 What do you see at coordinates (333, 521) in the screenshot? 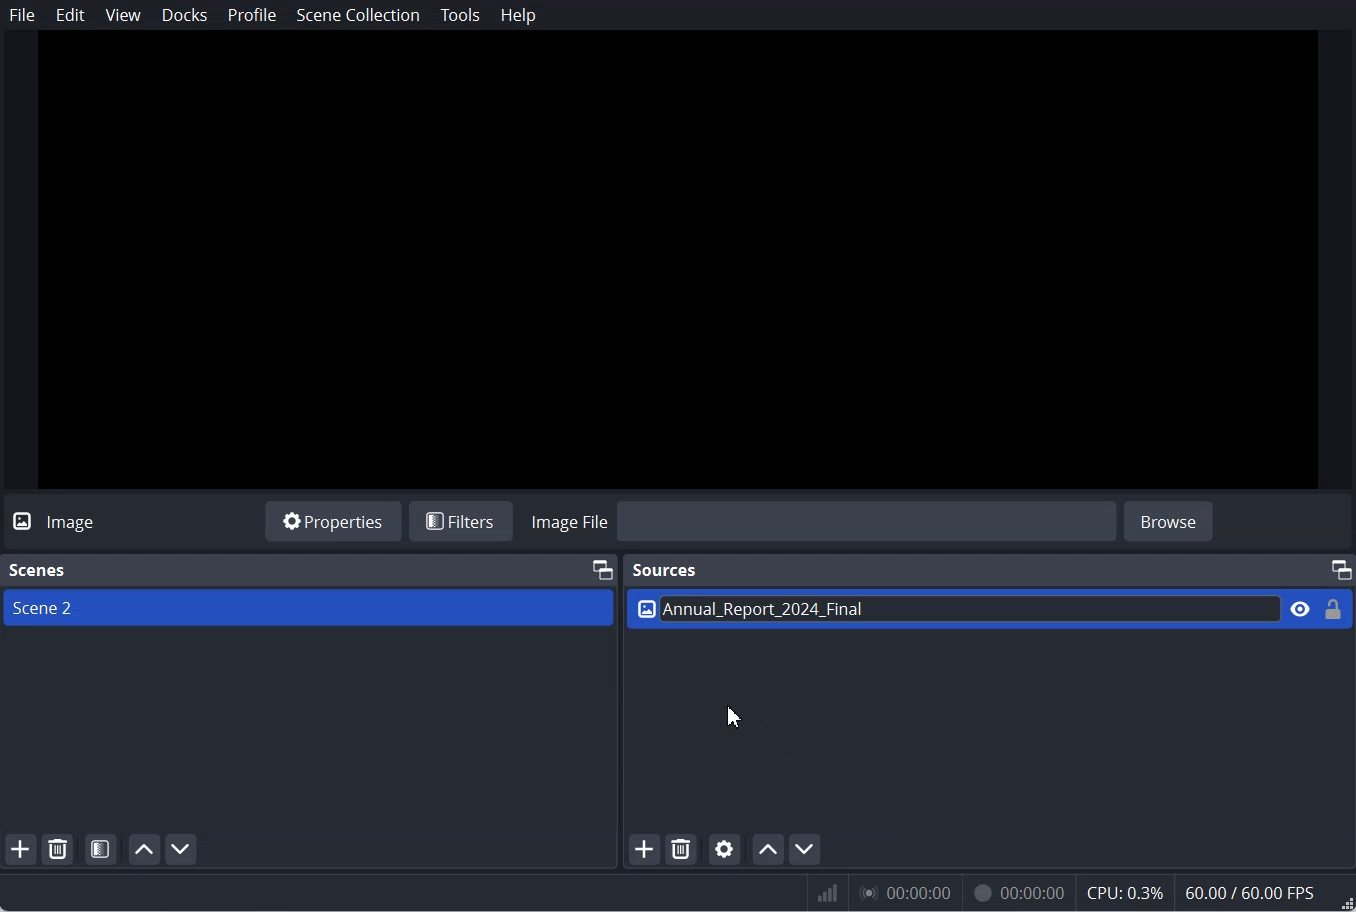
I see `Properties` at bounding box center [333, 521].